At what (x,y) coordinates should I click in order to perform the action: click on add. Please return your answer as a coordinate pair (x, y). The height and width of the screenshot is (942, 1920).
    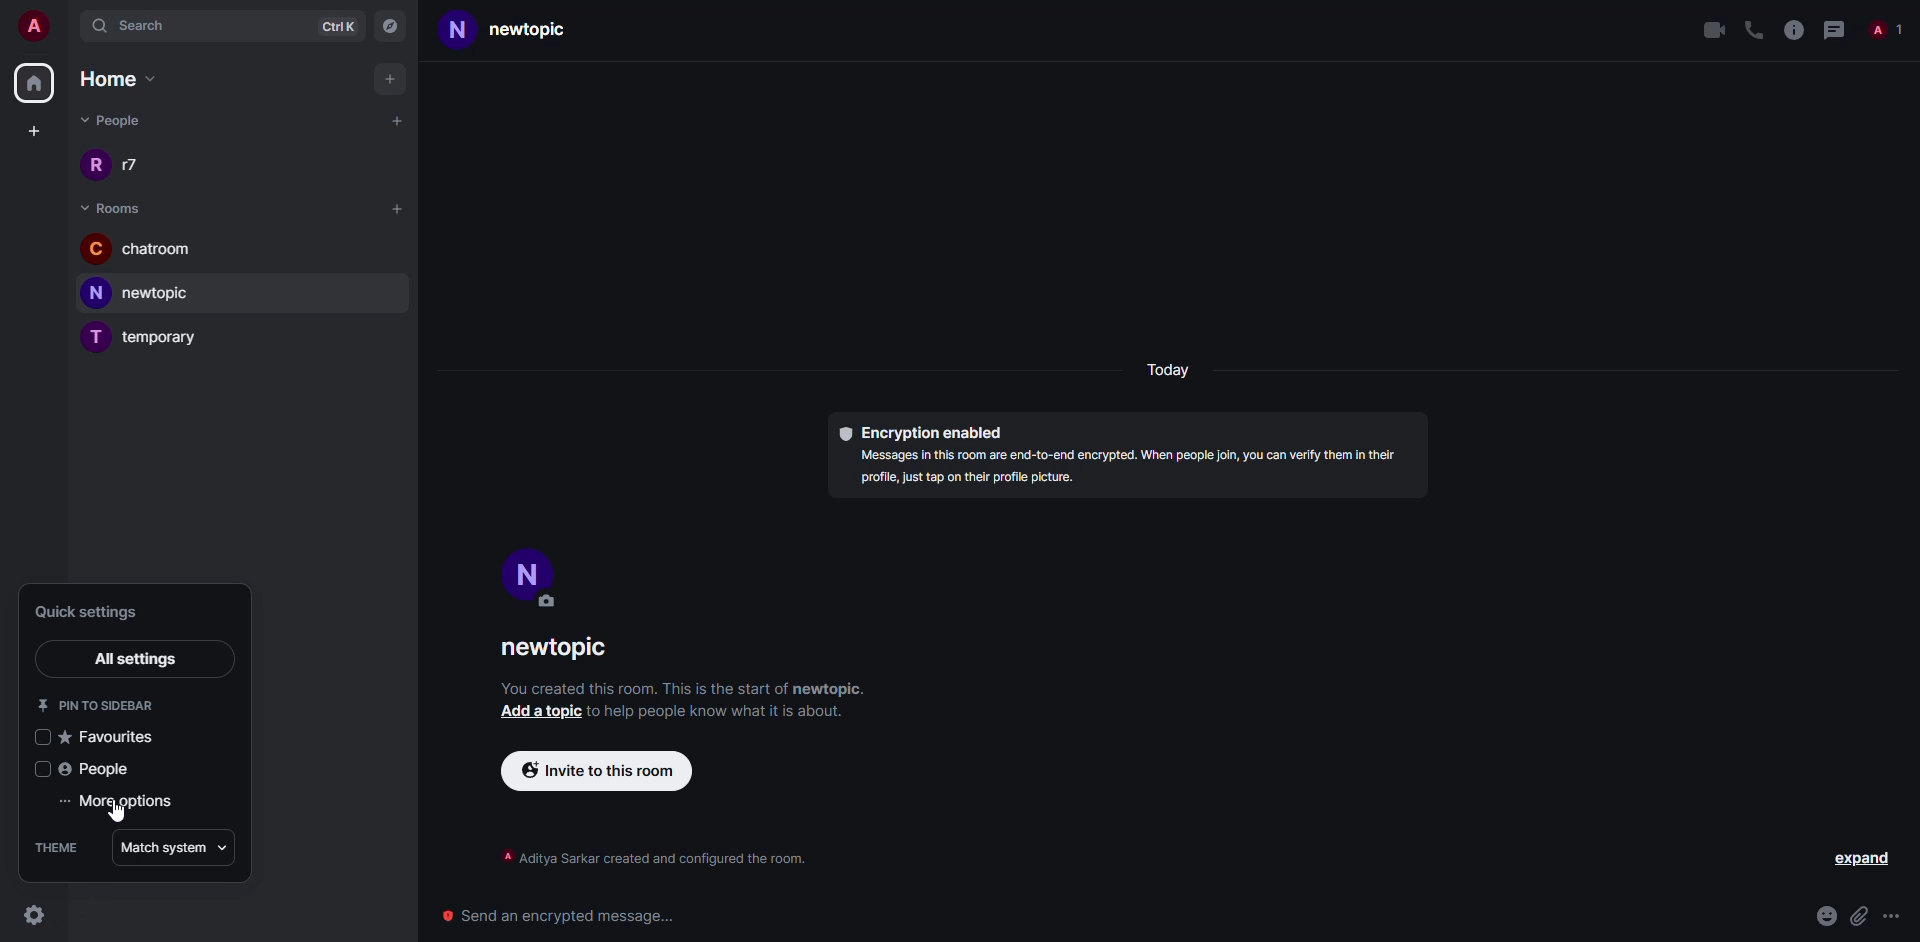
    Looking at the image, I should click on (398, 118).